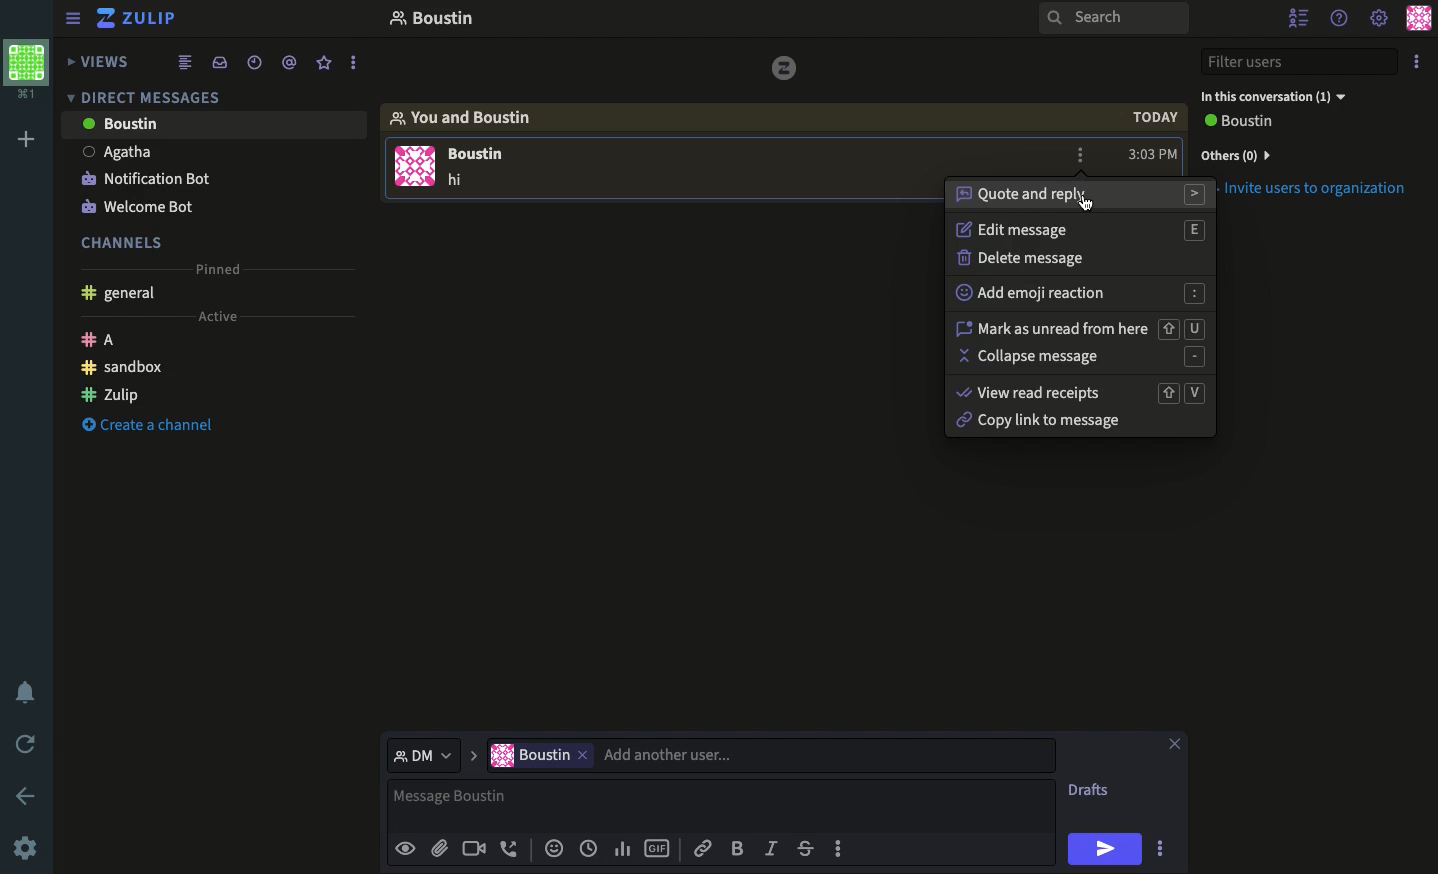 This screenshot has width=1438, height=874. What do you see at coordinates (1160, 847) in the screenshot?
I see `Options` at bounding box center [1160, 847].